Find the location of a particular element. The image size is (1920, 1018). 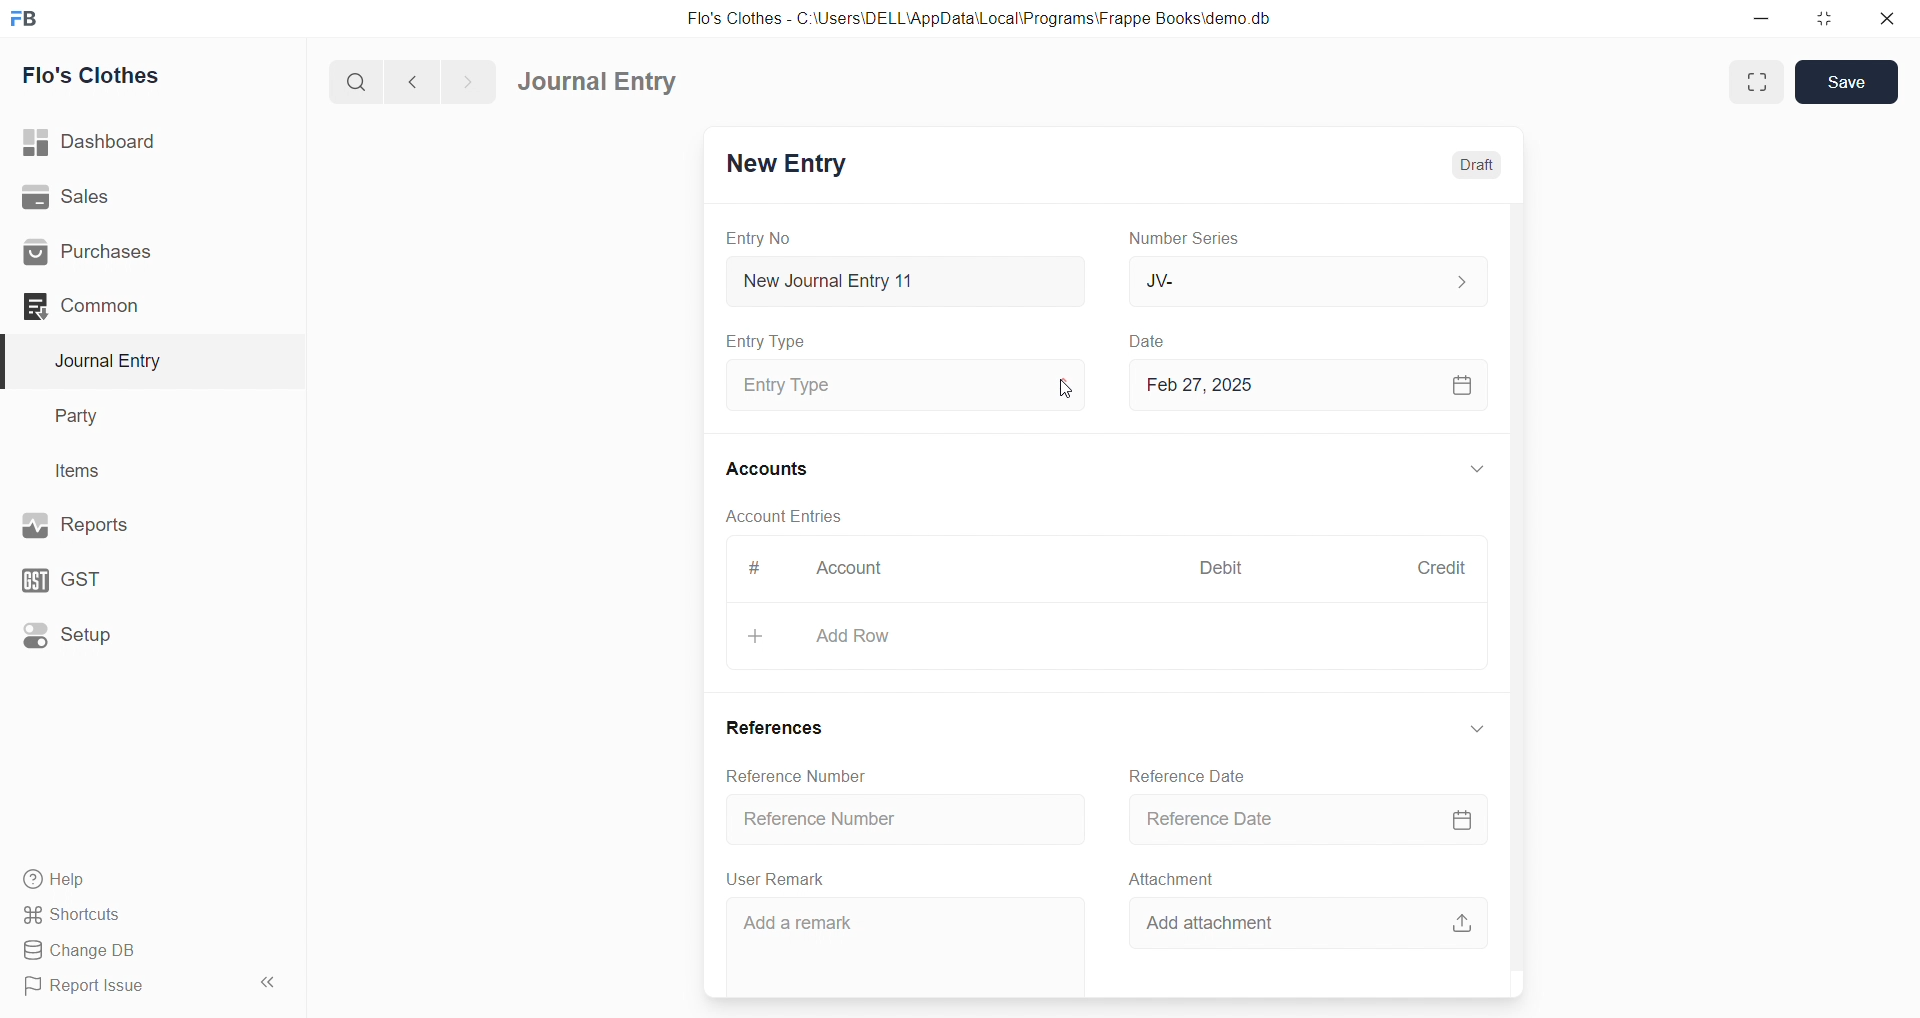

# is located at coordinates (754, 567).